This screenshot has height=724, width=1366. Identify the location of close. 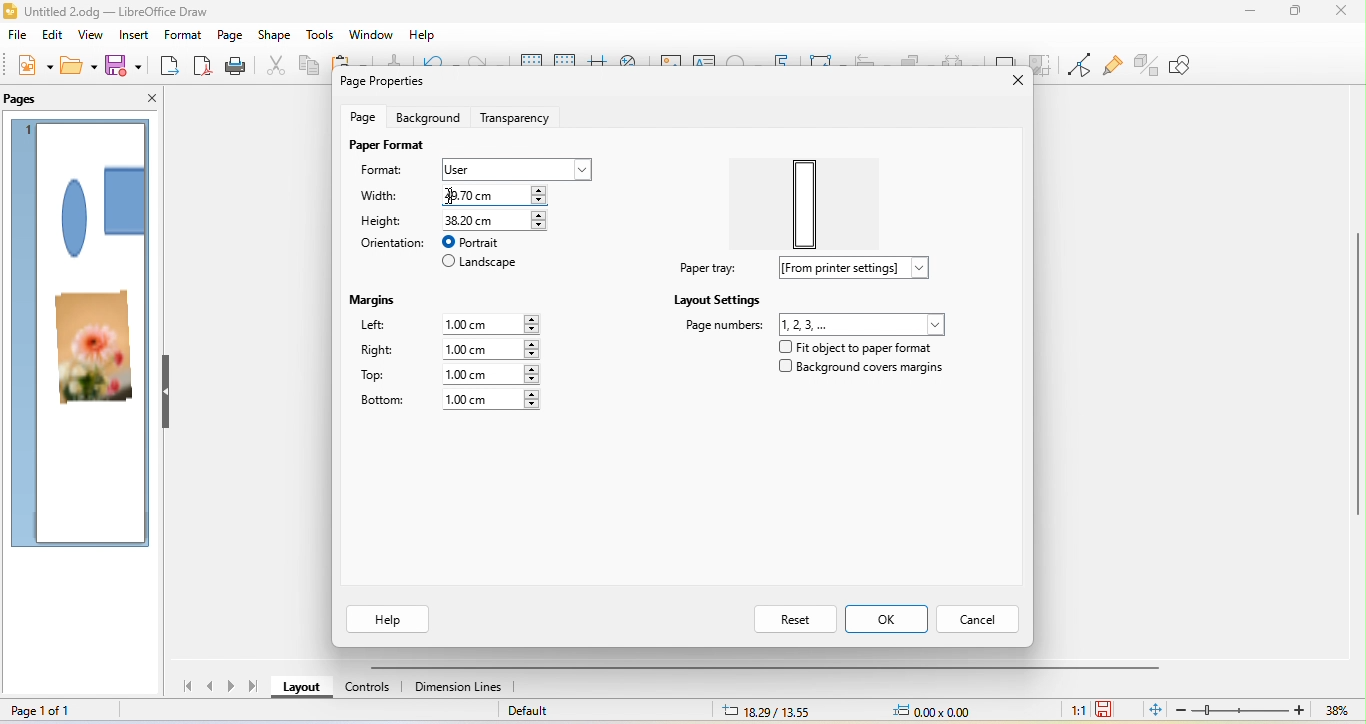
(147, 99).